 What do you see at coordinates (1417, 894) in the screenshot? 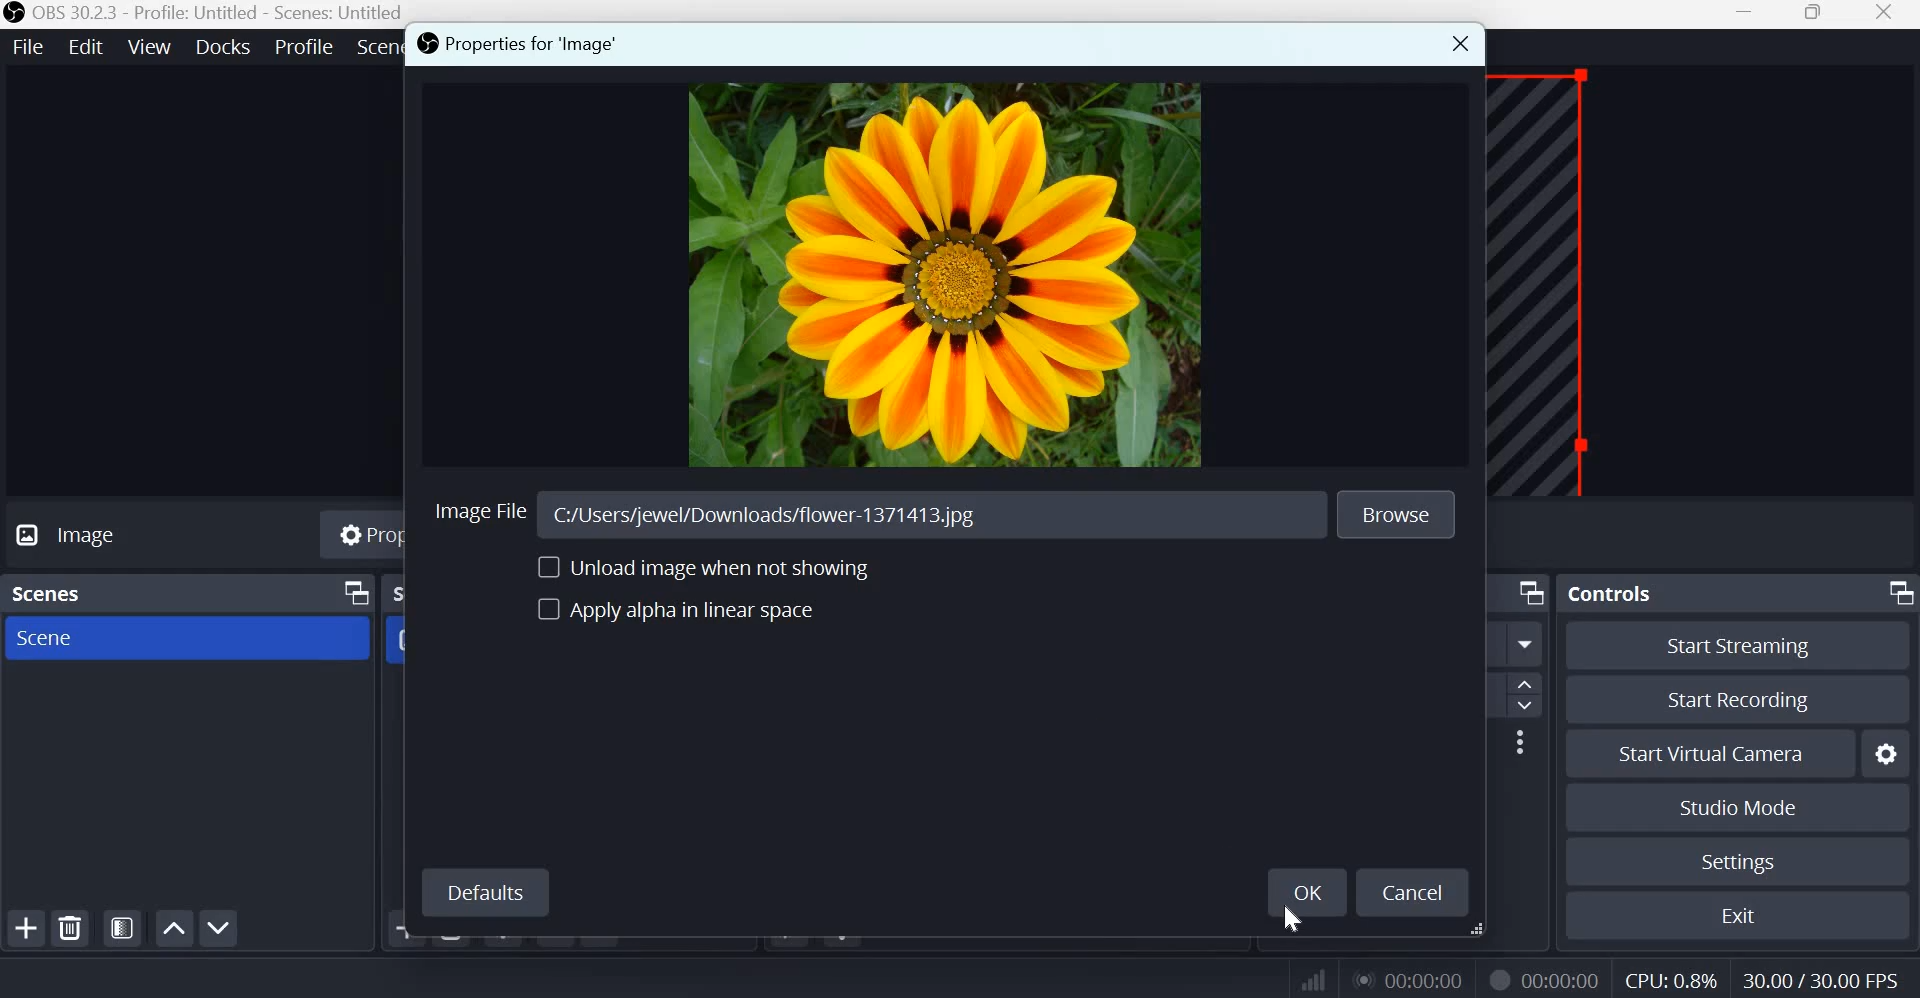
I see `Cancel` at bounding box center [1417, 894].